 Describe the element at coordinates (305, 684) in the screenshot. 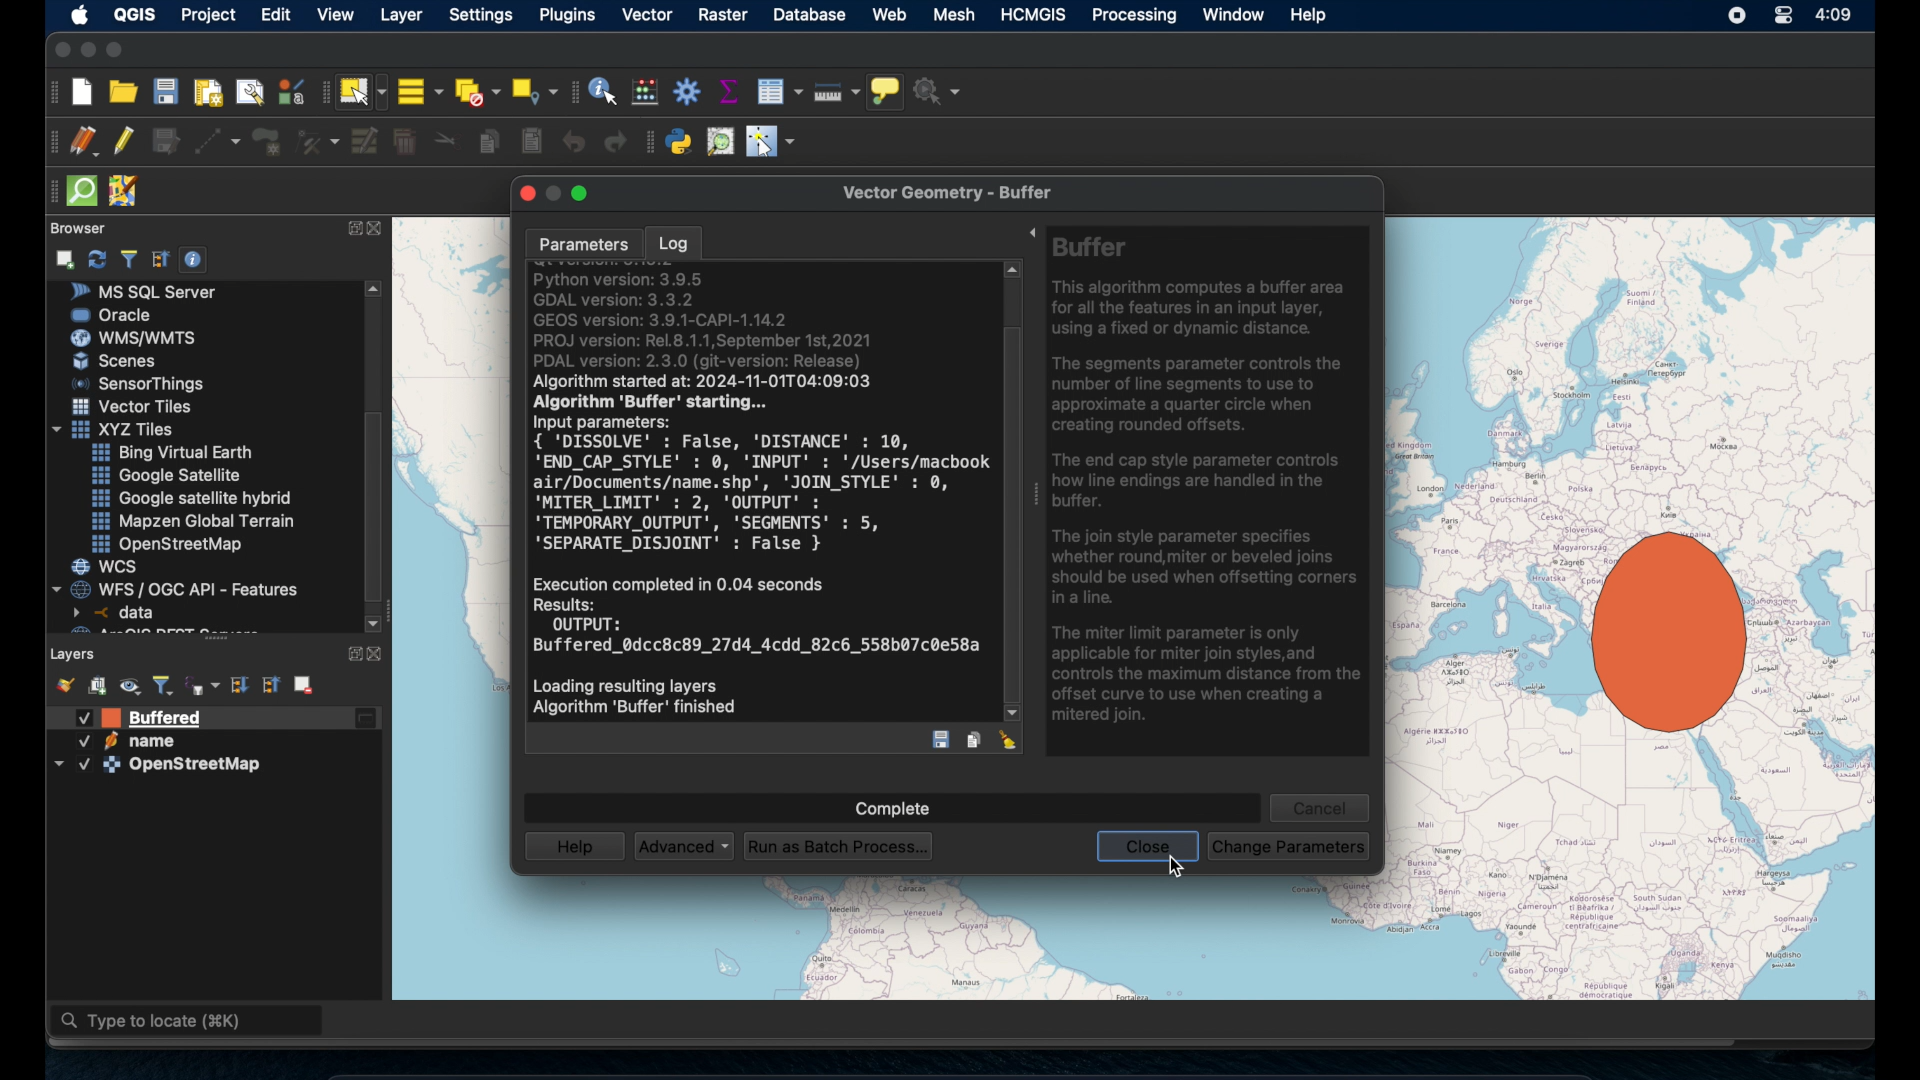

I see `remove layer/group` at that location.